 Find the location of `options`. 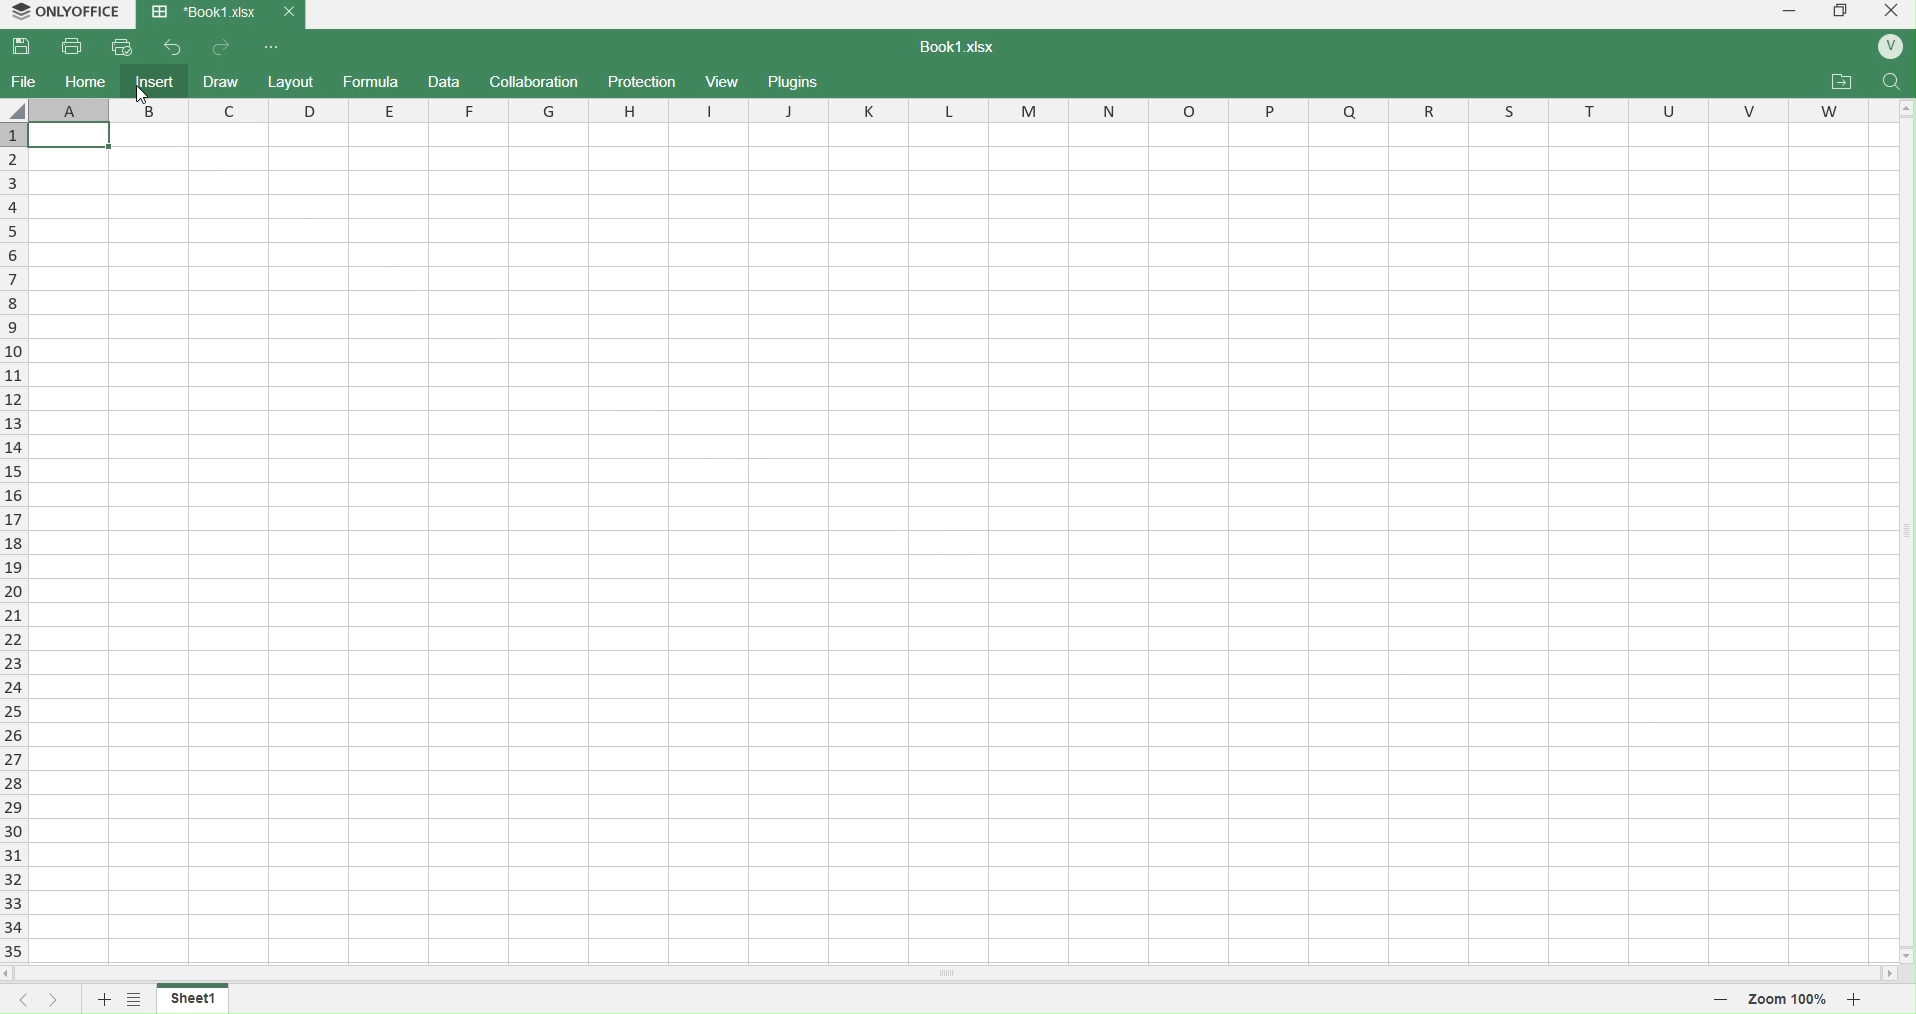

options is located at coordinates (274, 47).